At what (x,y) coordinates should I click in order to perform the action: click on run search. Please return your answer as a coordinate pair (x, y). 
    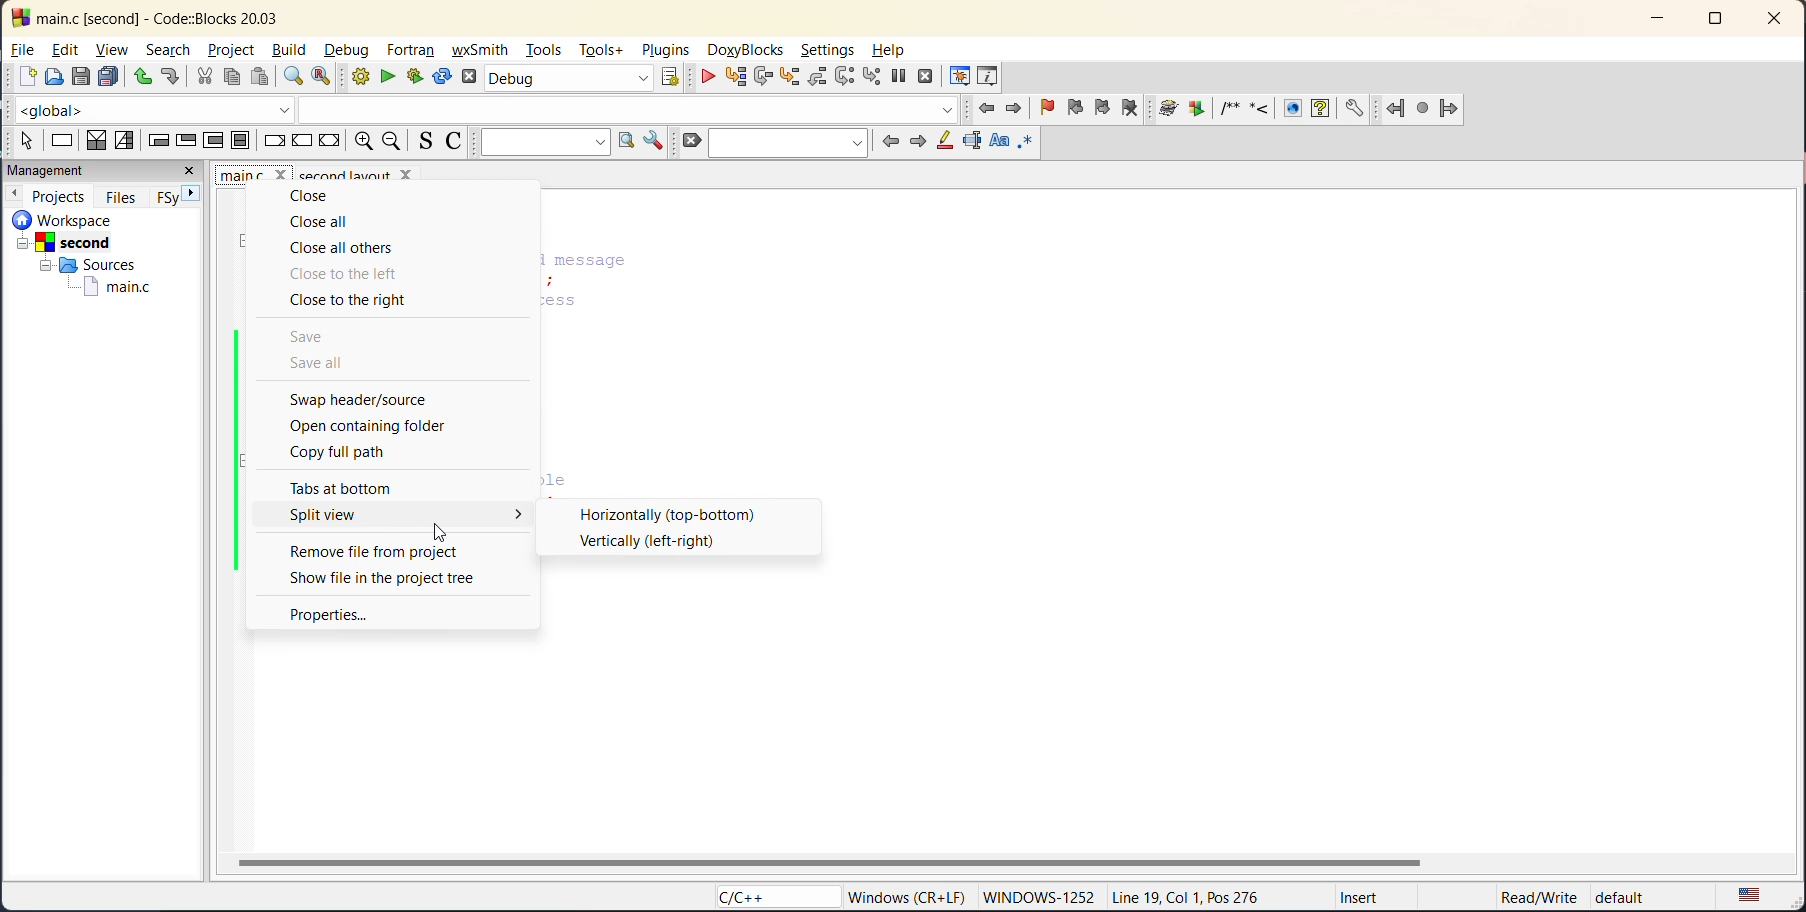
    Looking at the image, I should click on (624, 141).